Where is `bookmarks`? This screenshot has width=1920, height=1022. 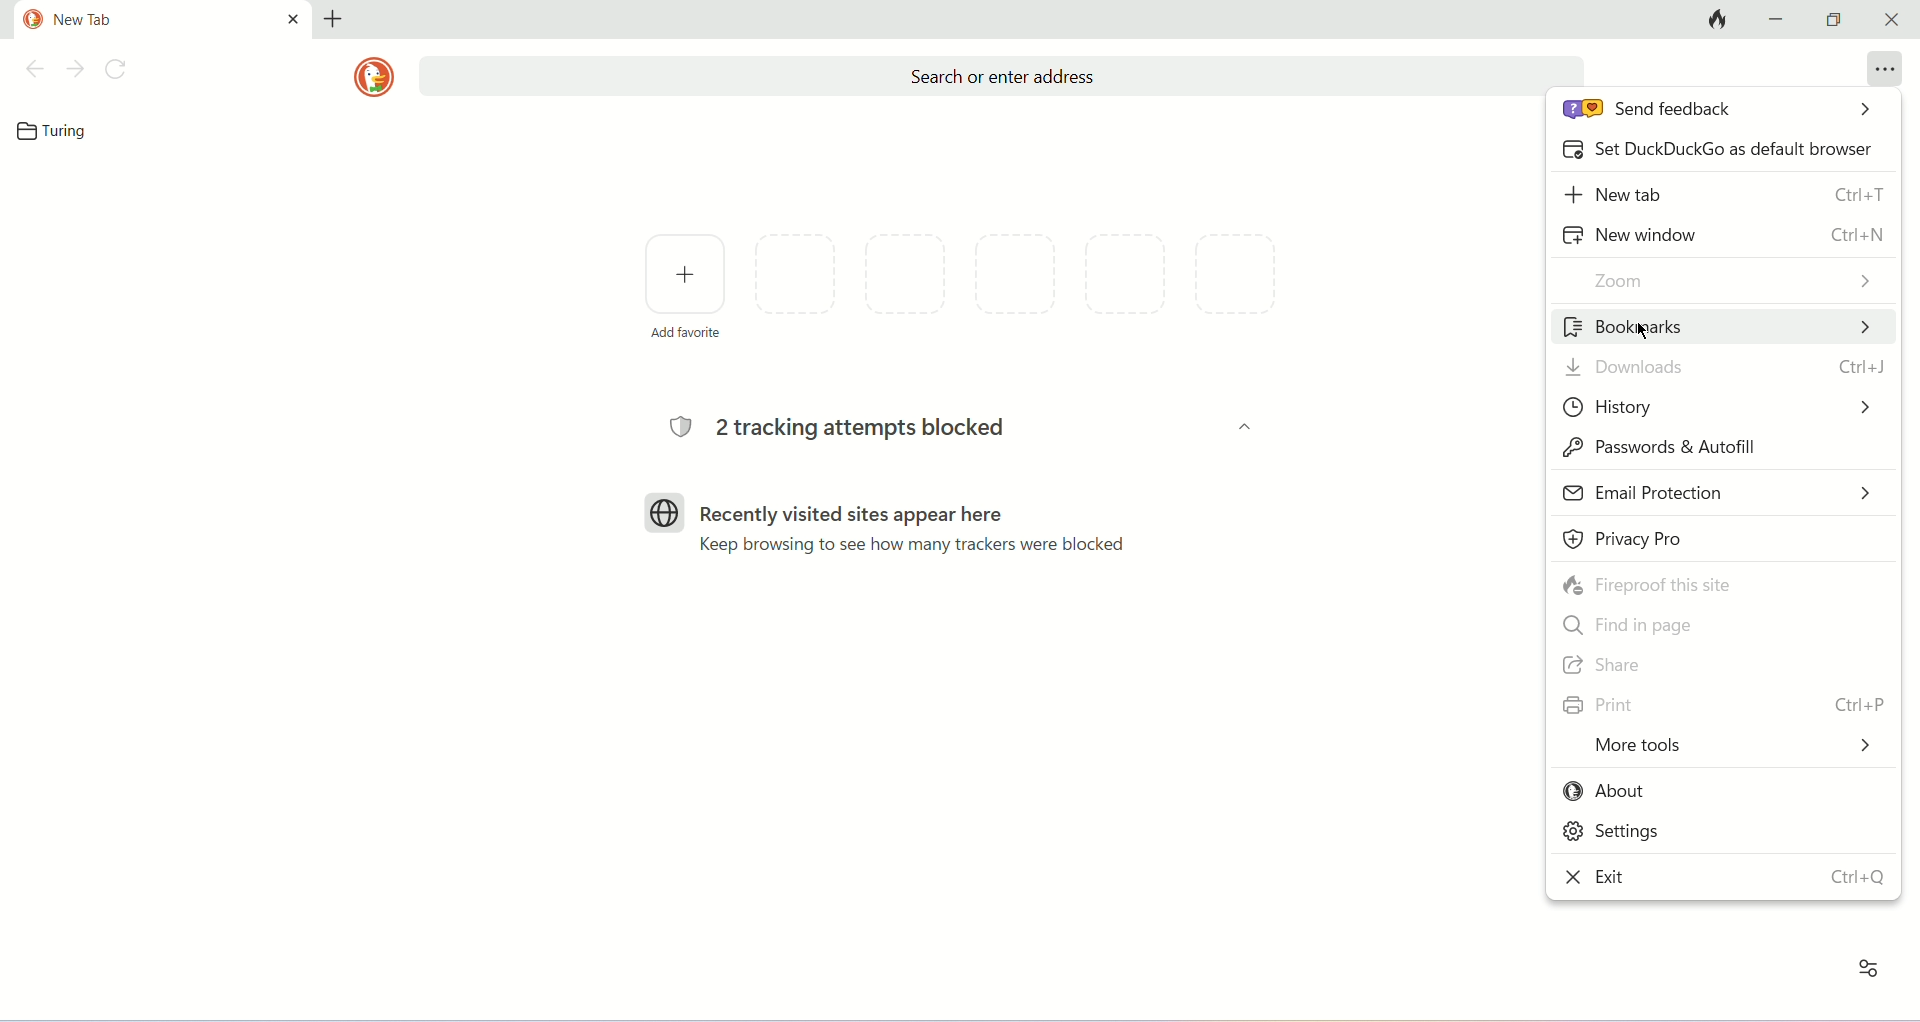 bookmarks is located at coordinates (1723, 324).